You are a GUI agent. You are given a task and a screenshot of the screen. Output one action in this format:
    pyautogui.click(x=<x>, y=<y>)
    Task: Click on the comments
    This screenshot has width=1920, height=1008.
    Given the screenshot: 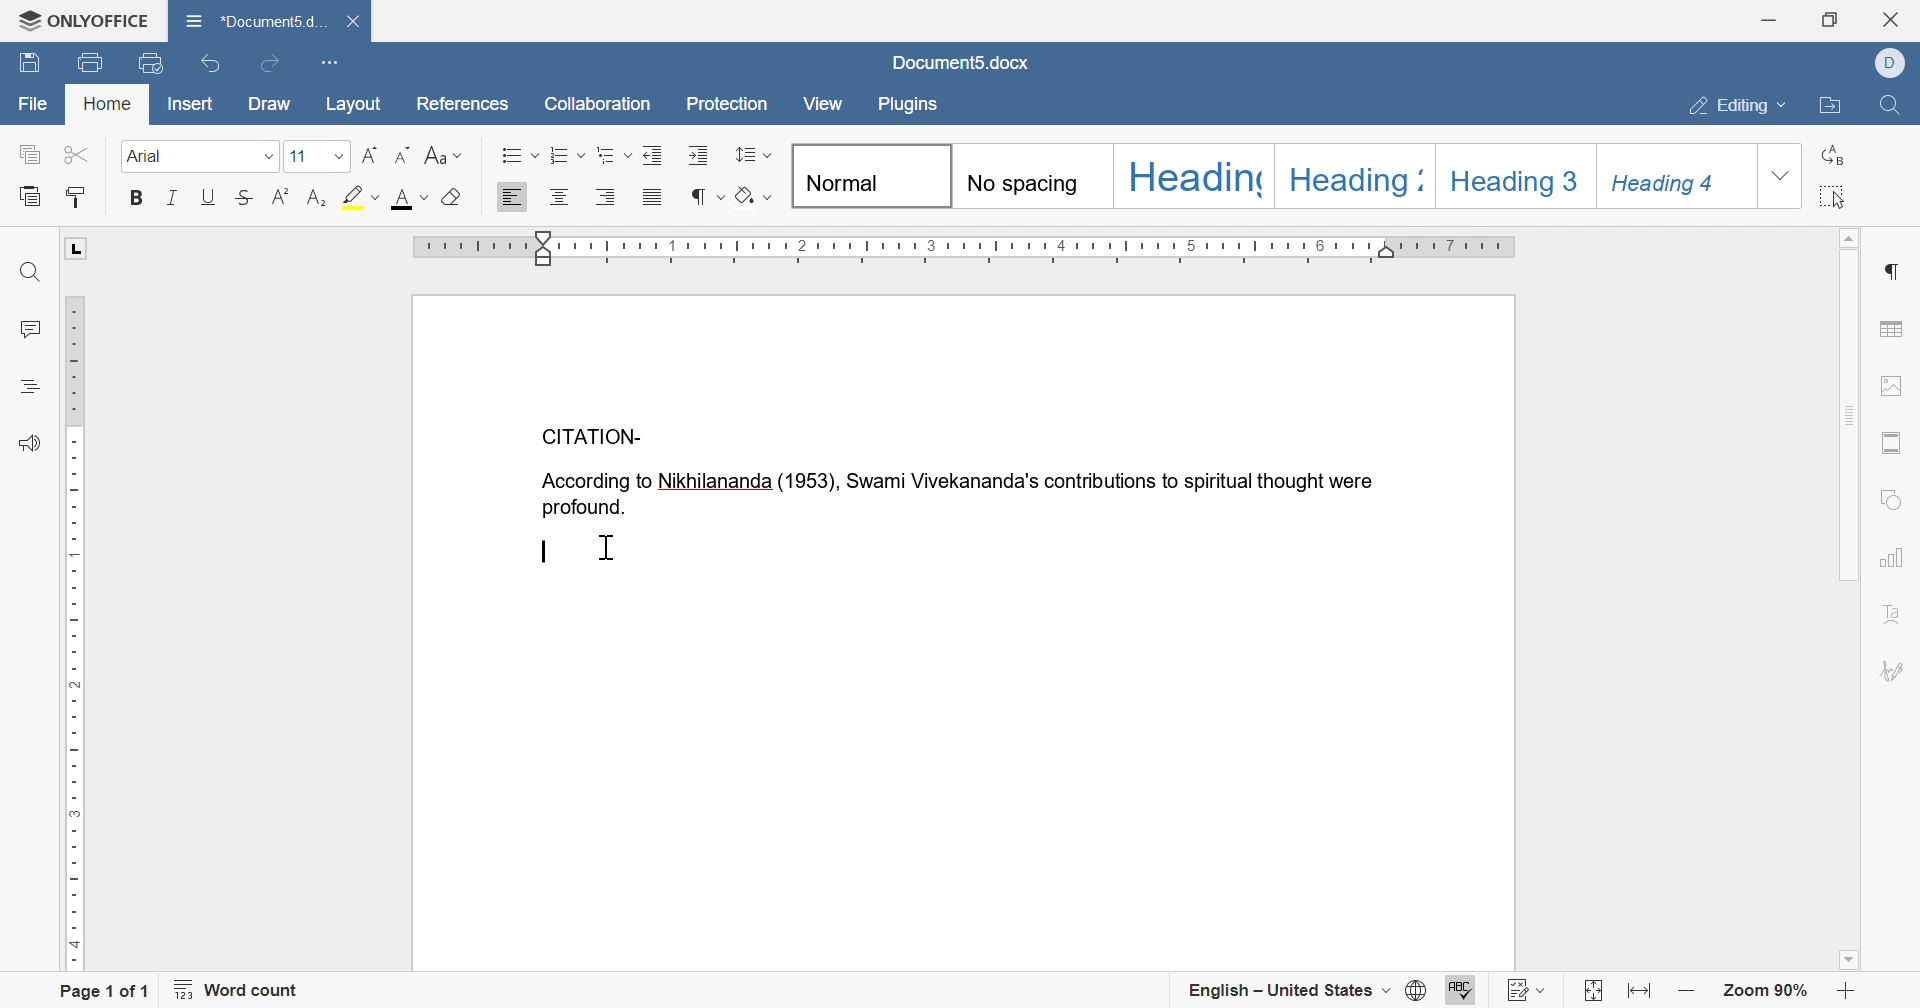 What is the action you would take?
    pyautogui.click(x=33, y=329)
    